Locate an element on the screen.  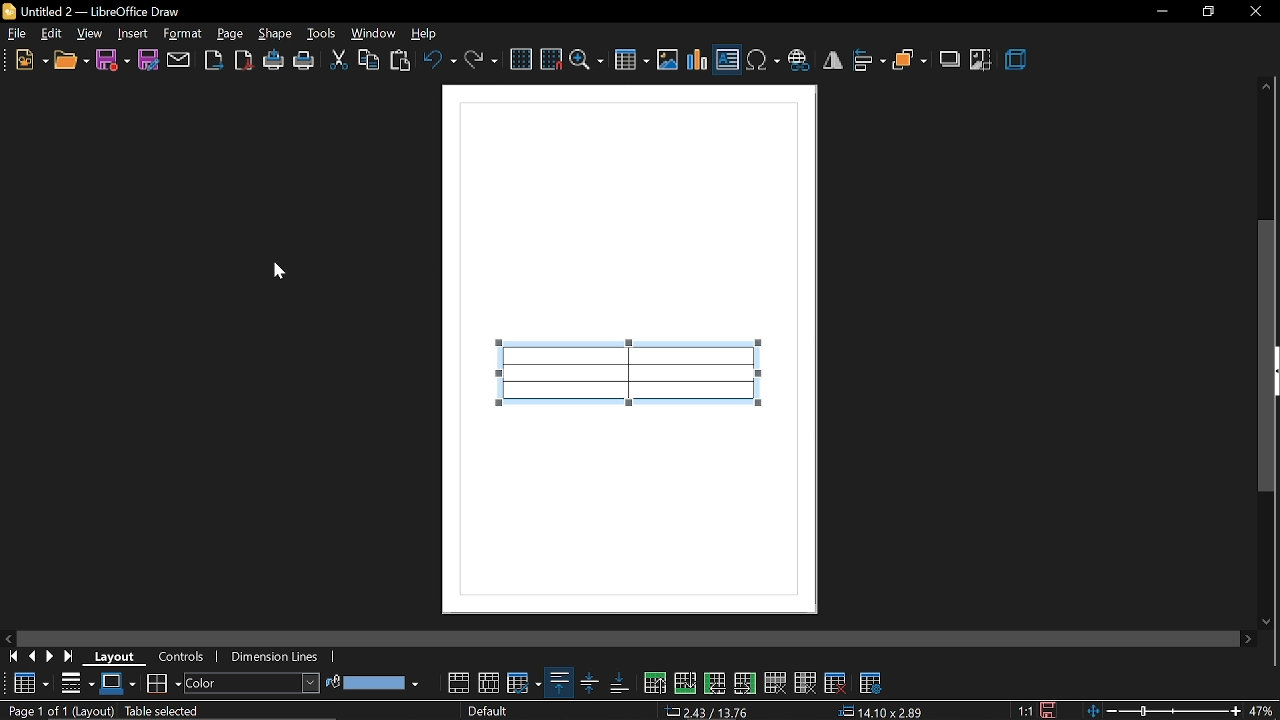
print directly is located at coordinates (274, 60).